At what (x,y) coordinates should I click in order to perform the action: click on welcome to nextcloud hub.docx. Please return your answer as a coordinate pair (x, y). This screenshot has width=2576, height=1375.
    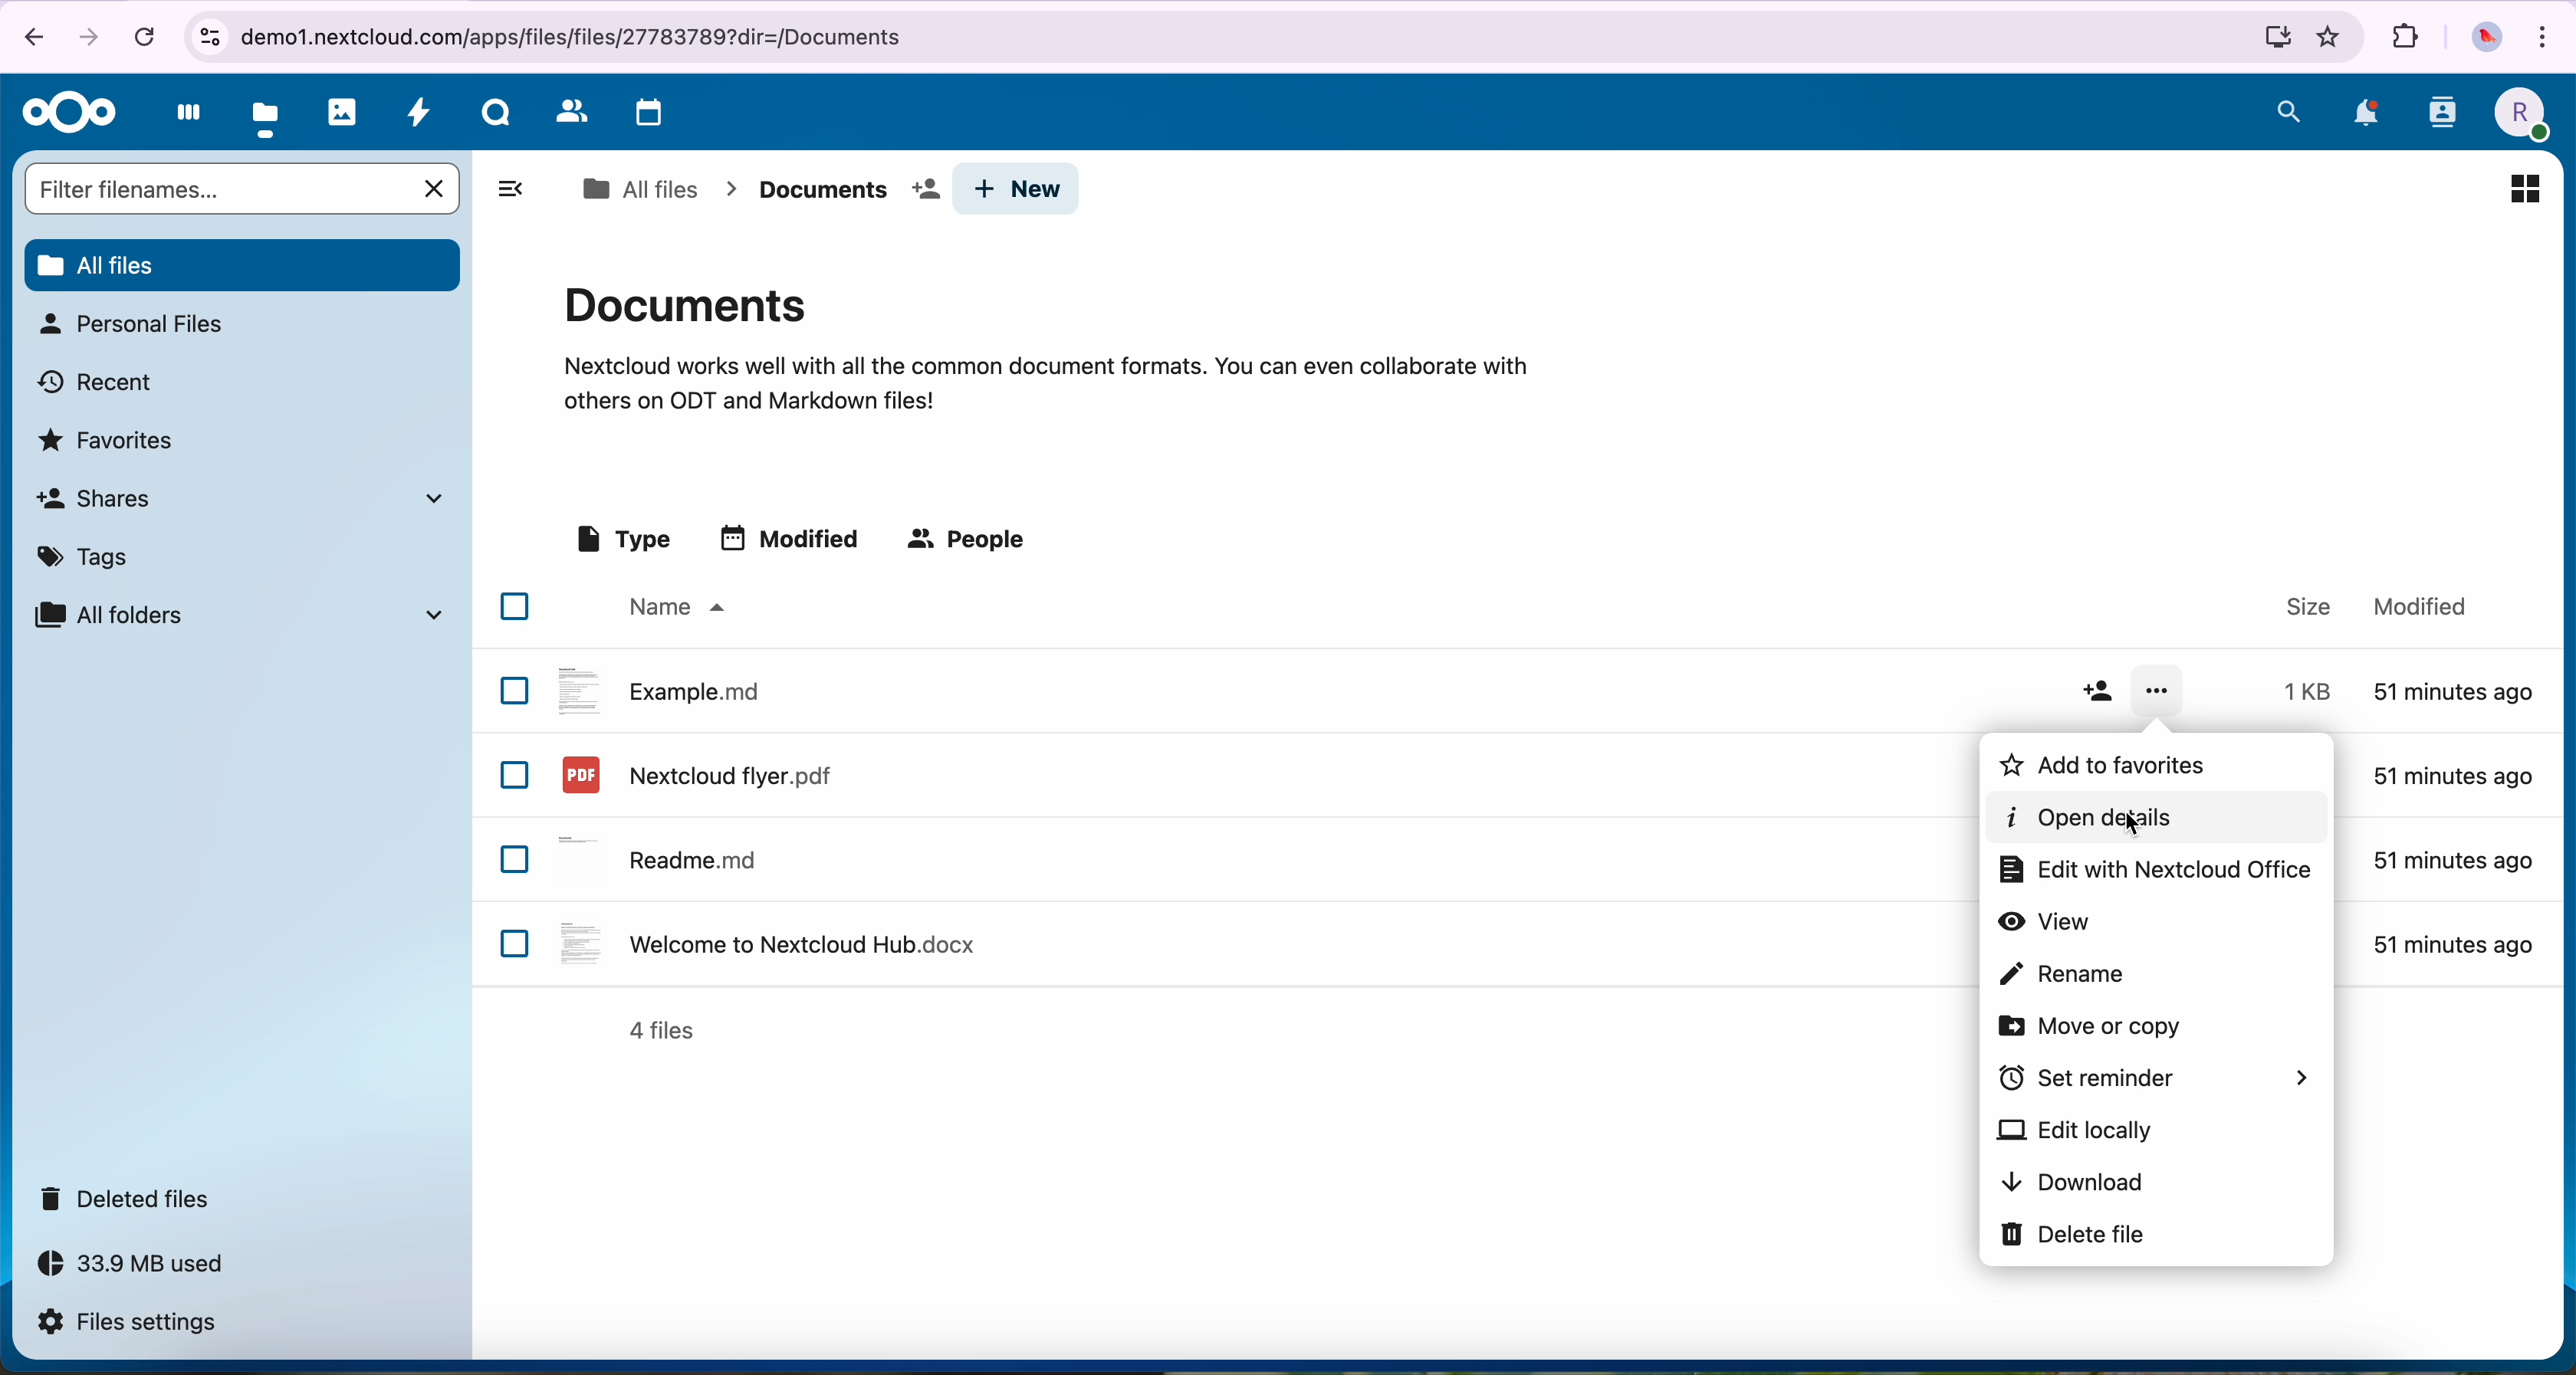
    Looking at the image, I should click on (764, 942).